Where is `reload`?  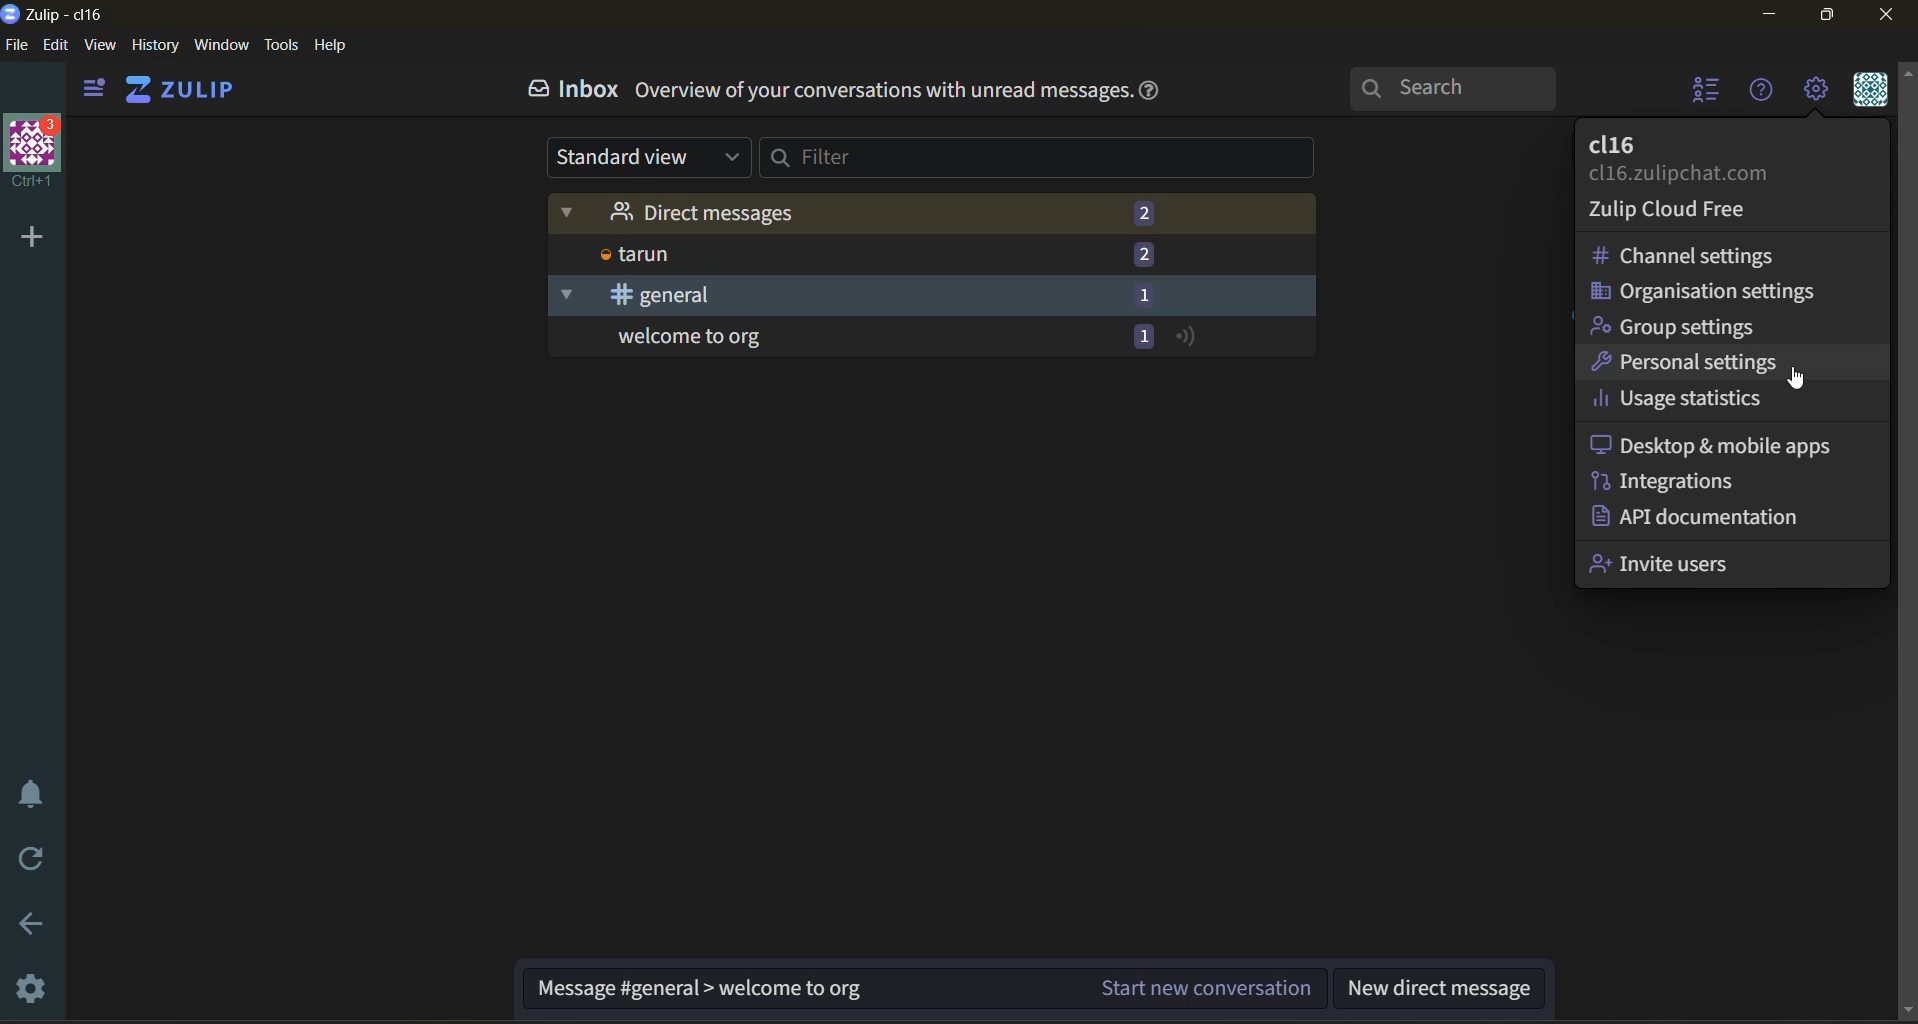
reload is located at coordinates (35, 863).